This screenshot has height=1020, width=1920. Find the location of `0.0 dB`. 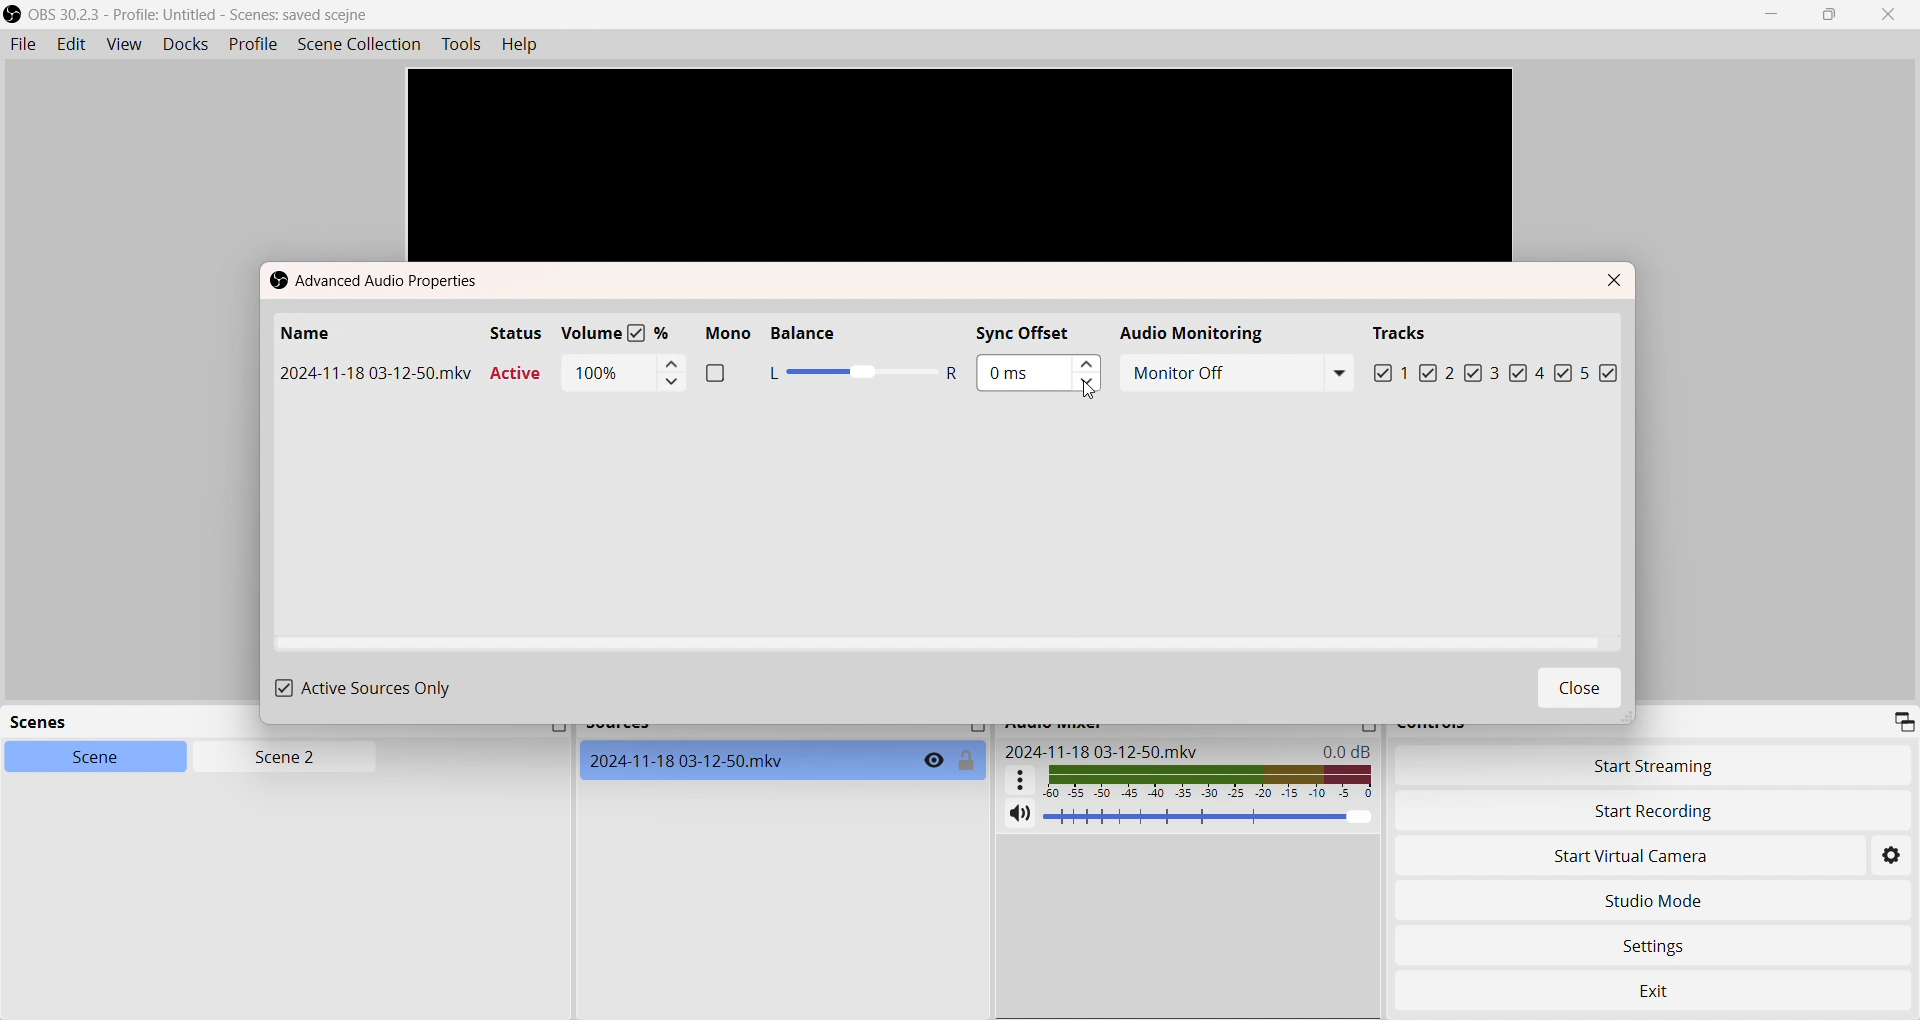

0.0 dB is located at coordinates (1351, 750).